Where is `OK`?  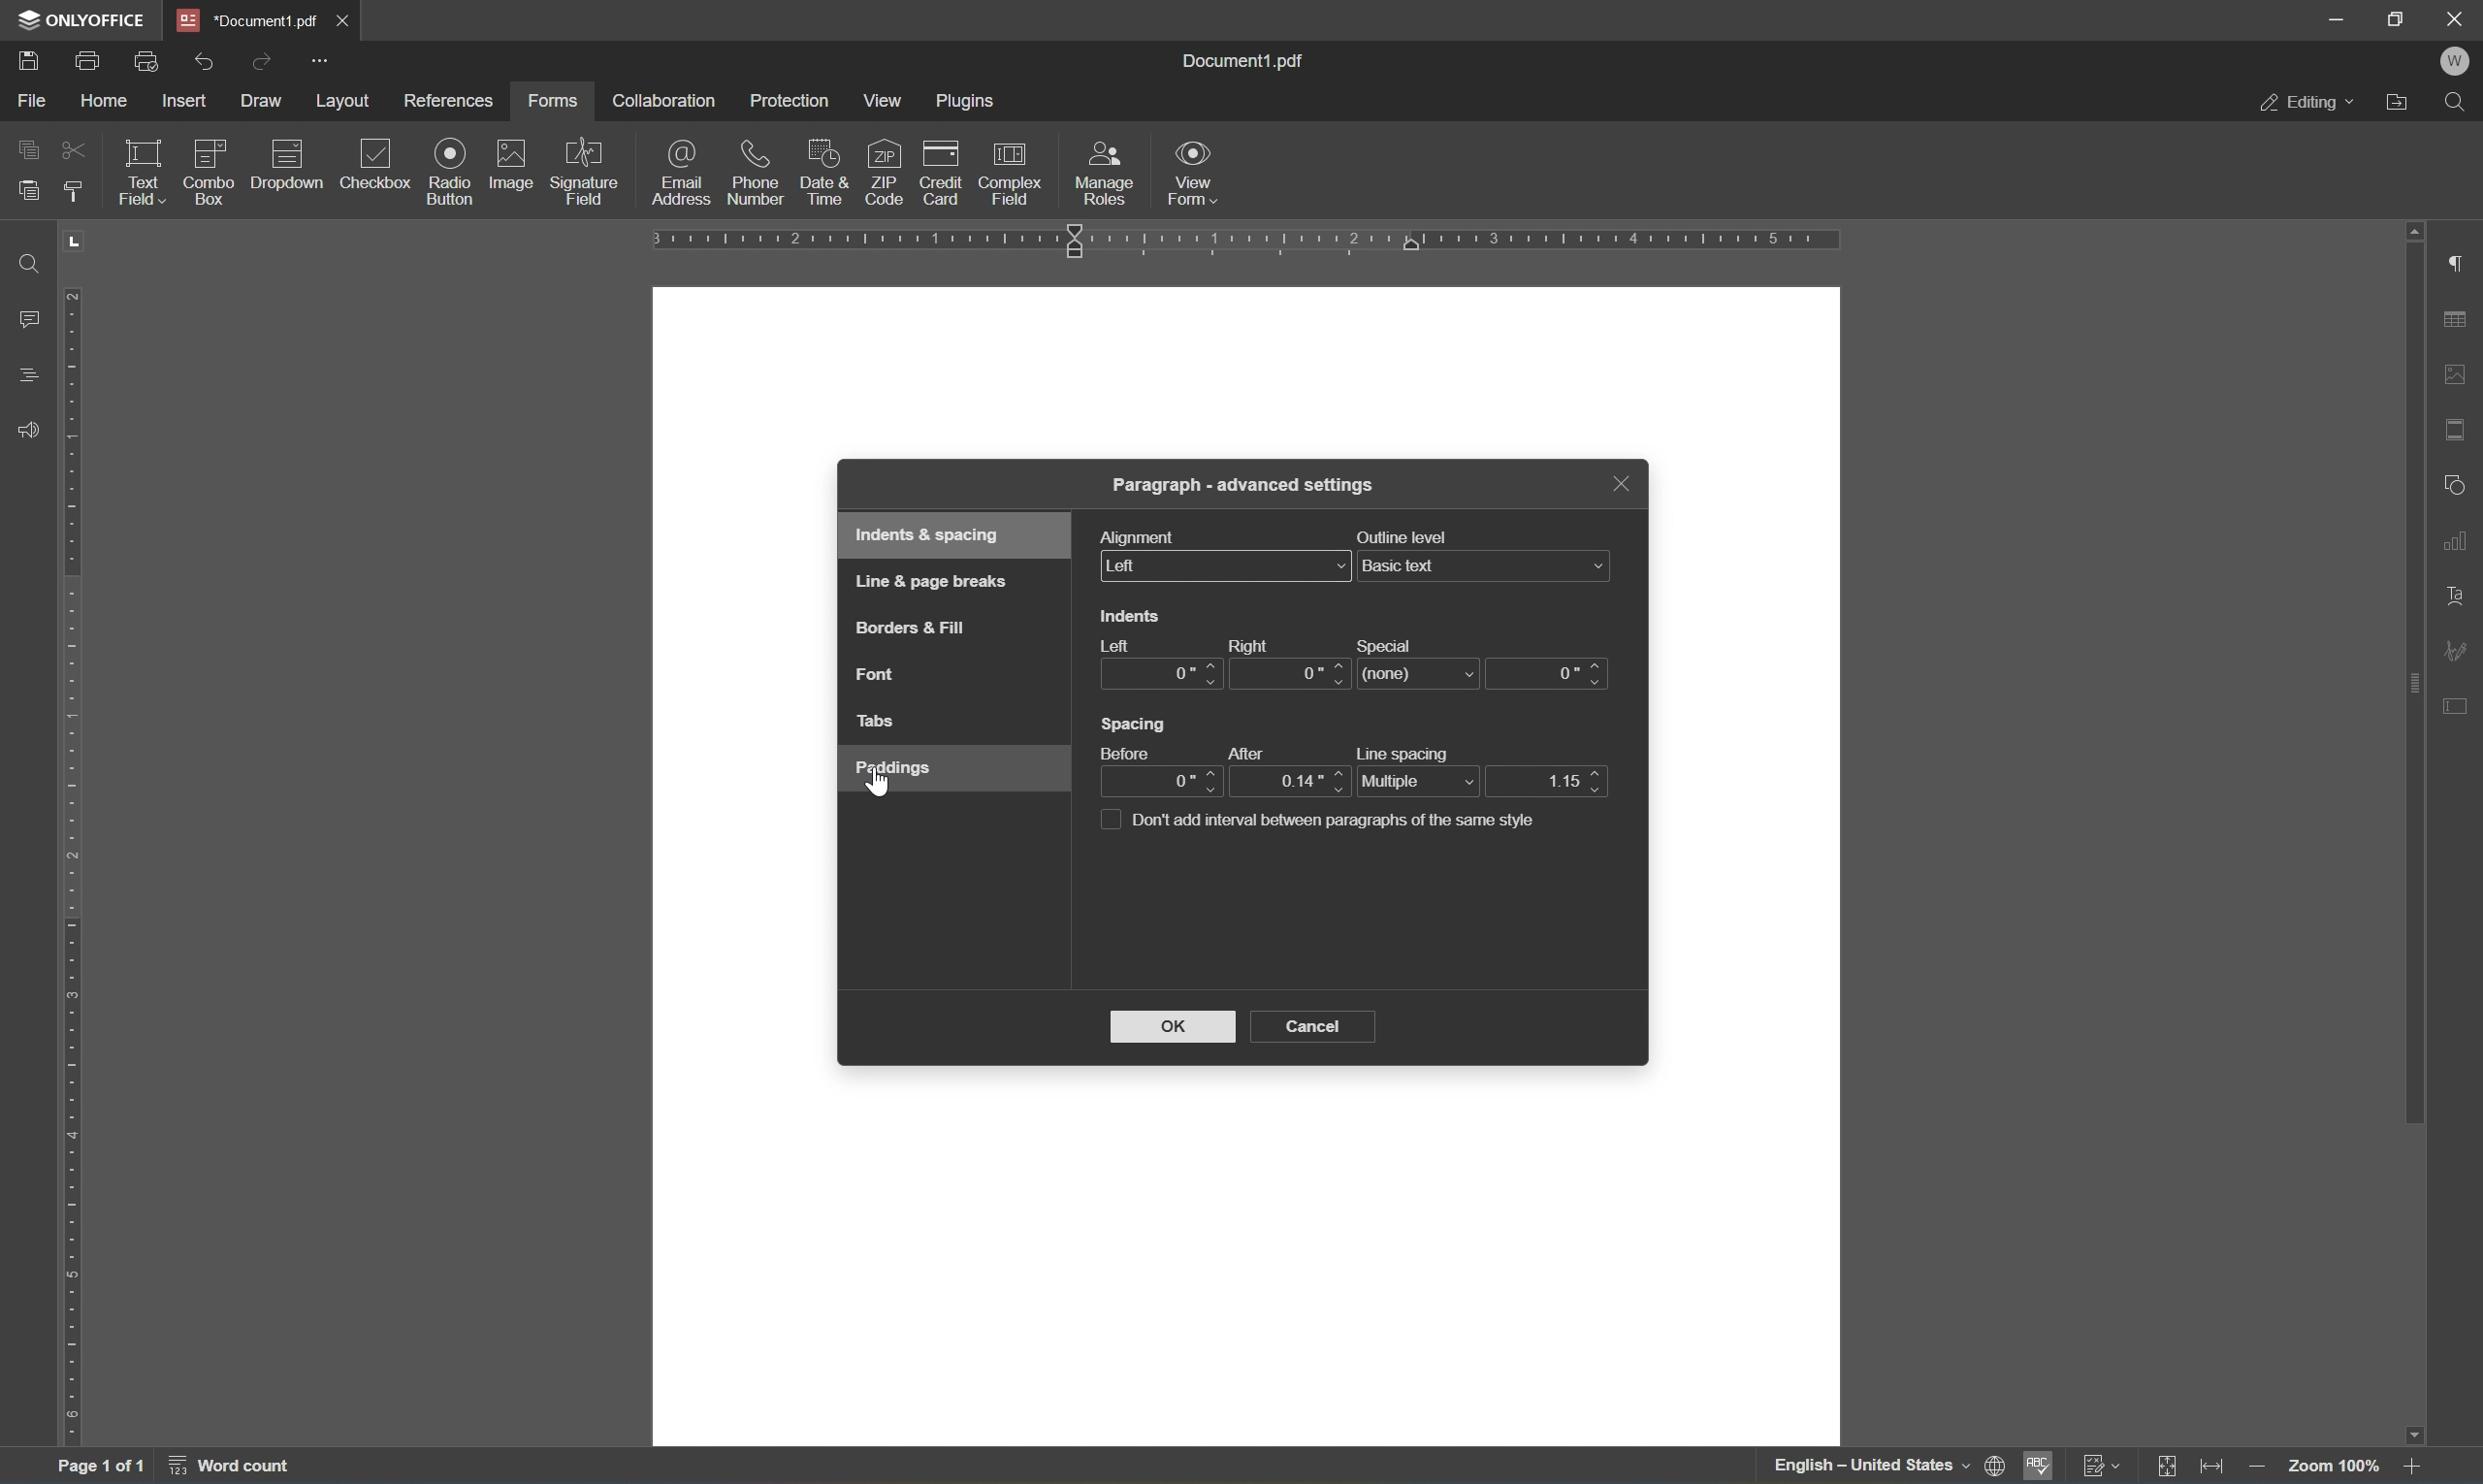
OK is located at coordinates (1173, 1025).